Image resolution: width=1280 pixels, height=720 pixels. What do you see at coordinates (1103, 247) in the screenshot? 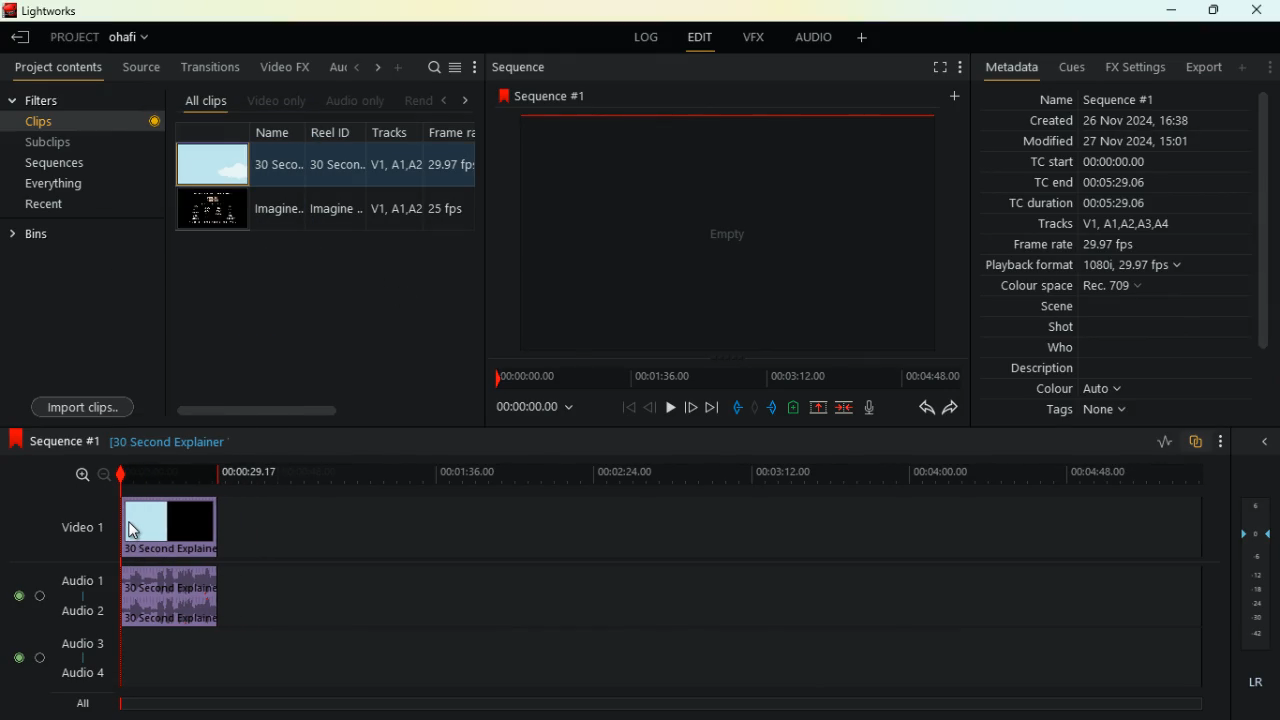
I see `frame rate` at bounding box center [1103, 247].